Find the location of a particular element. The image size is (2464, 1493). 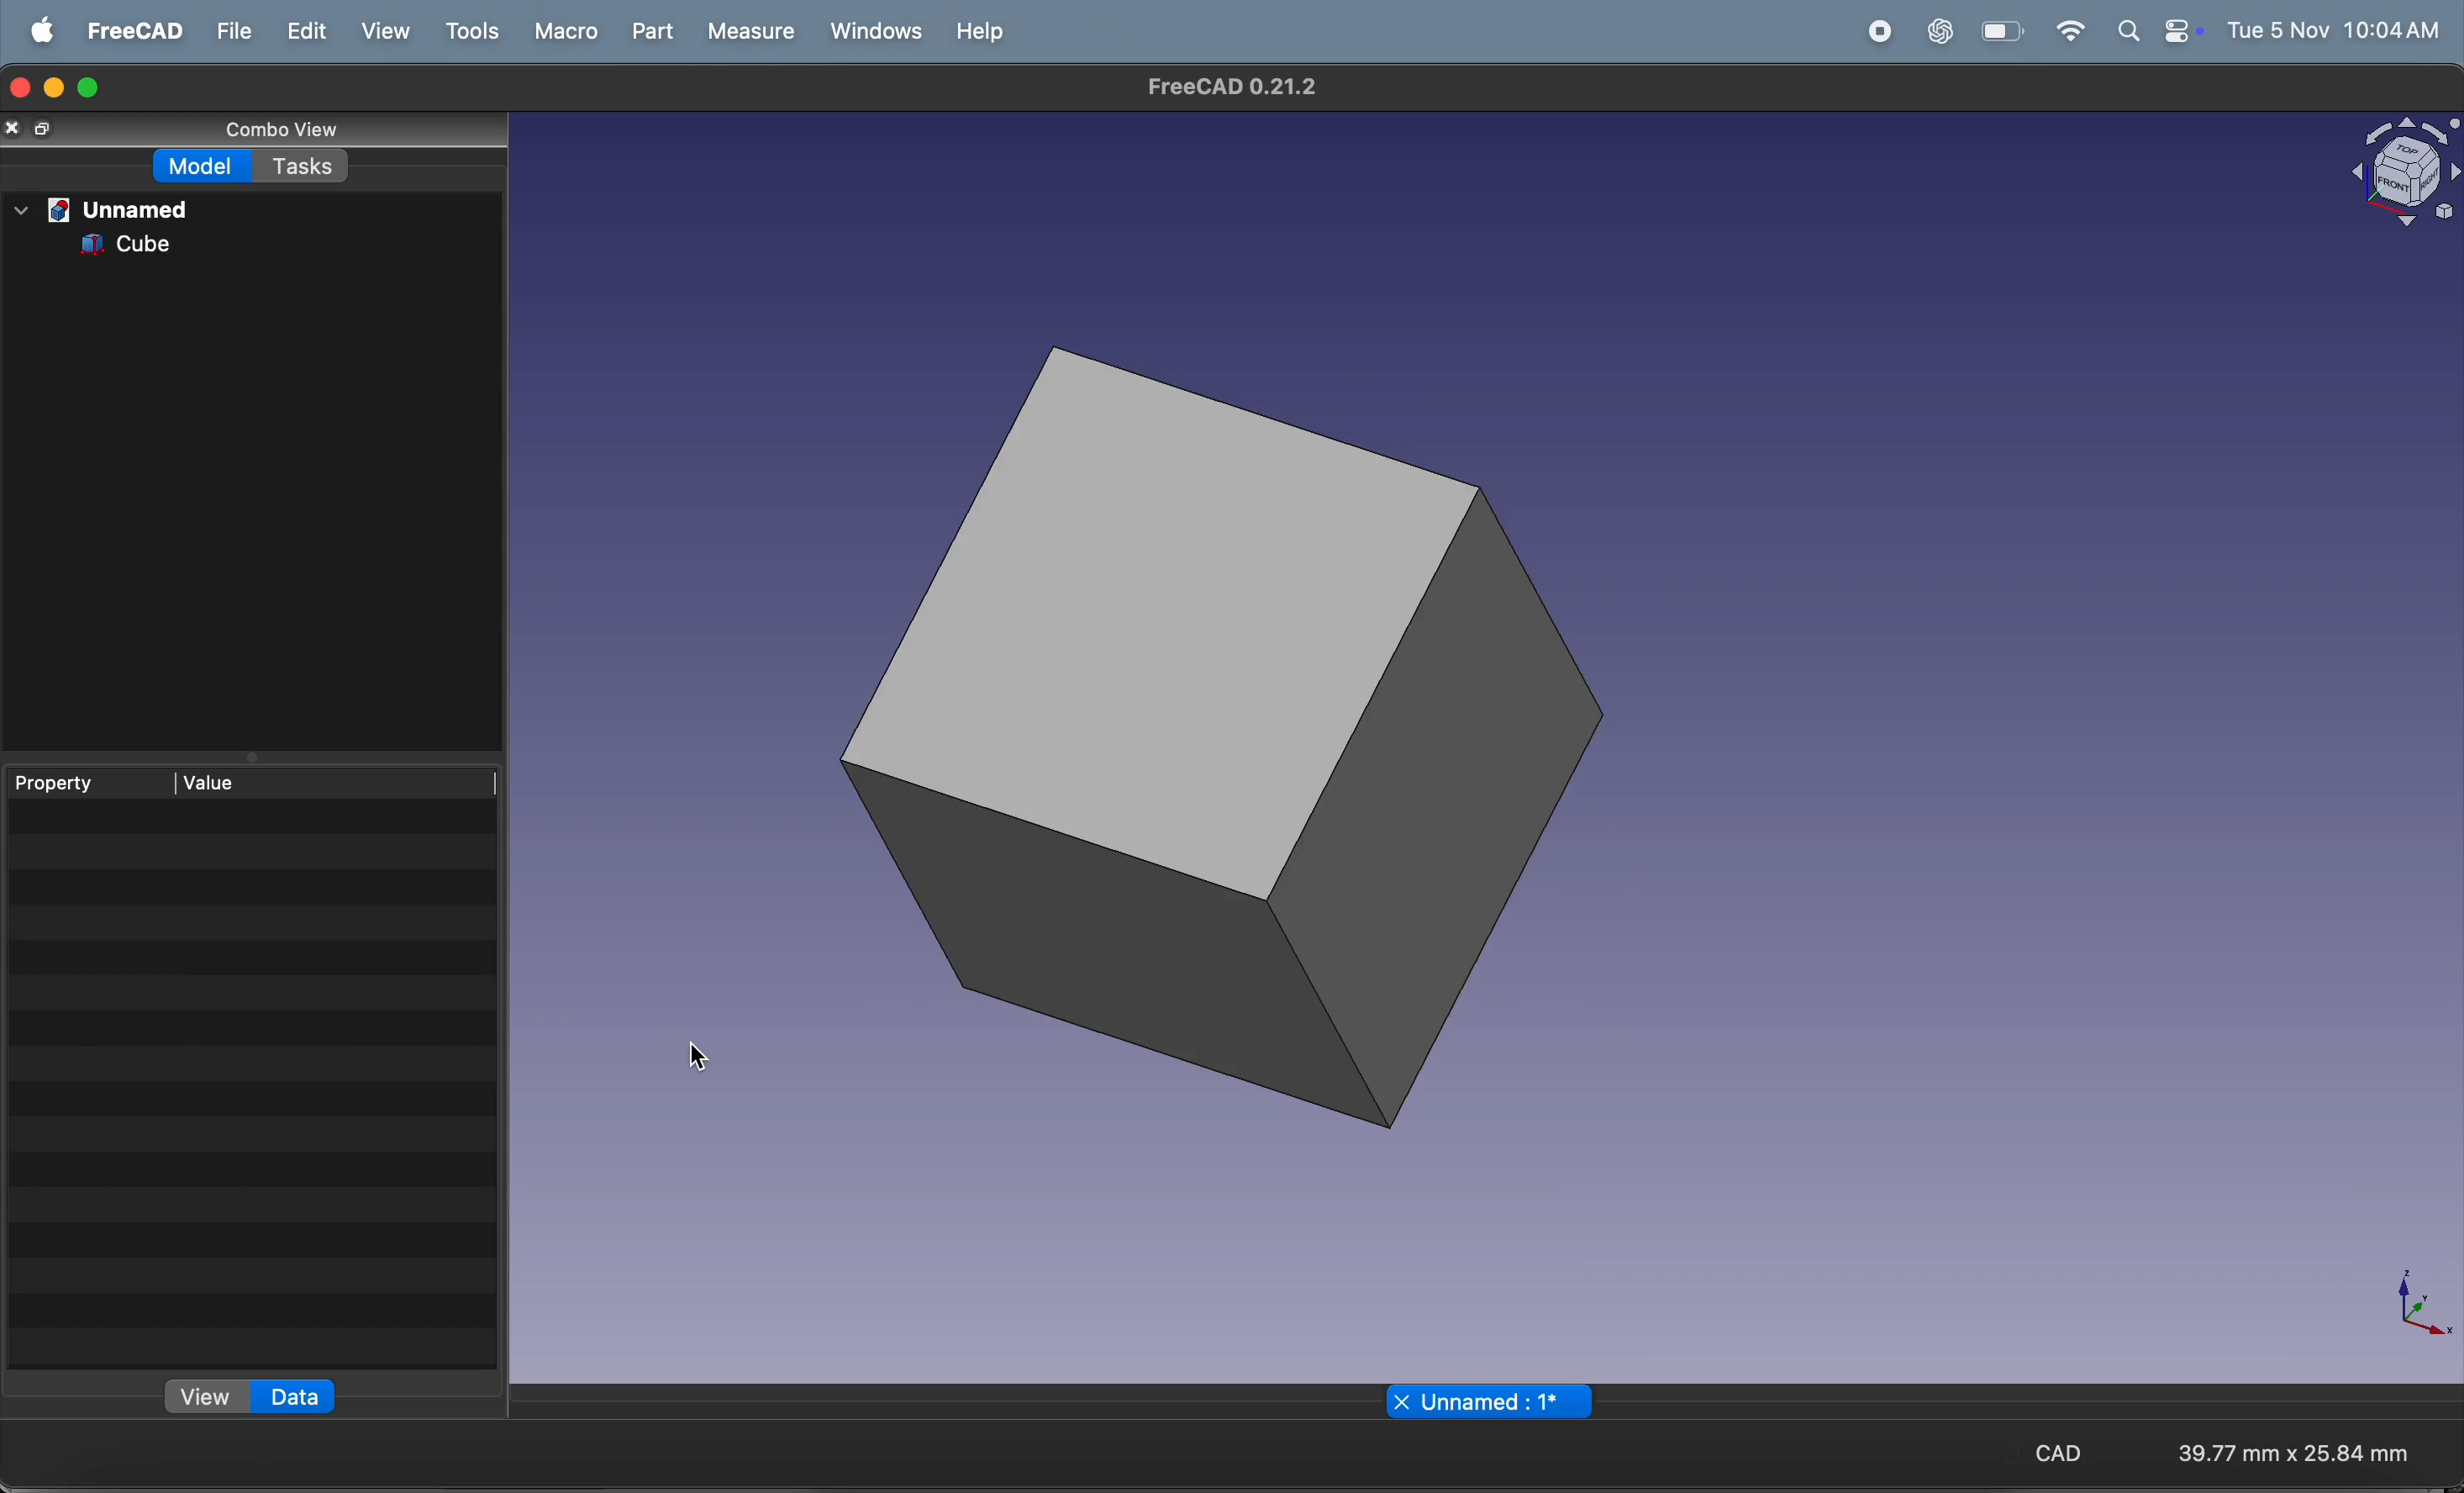

object view is located at coordinates (2395, 173).